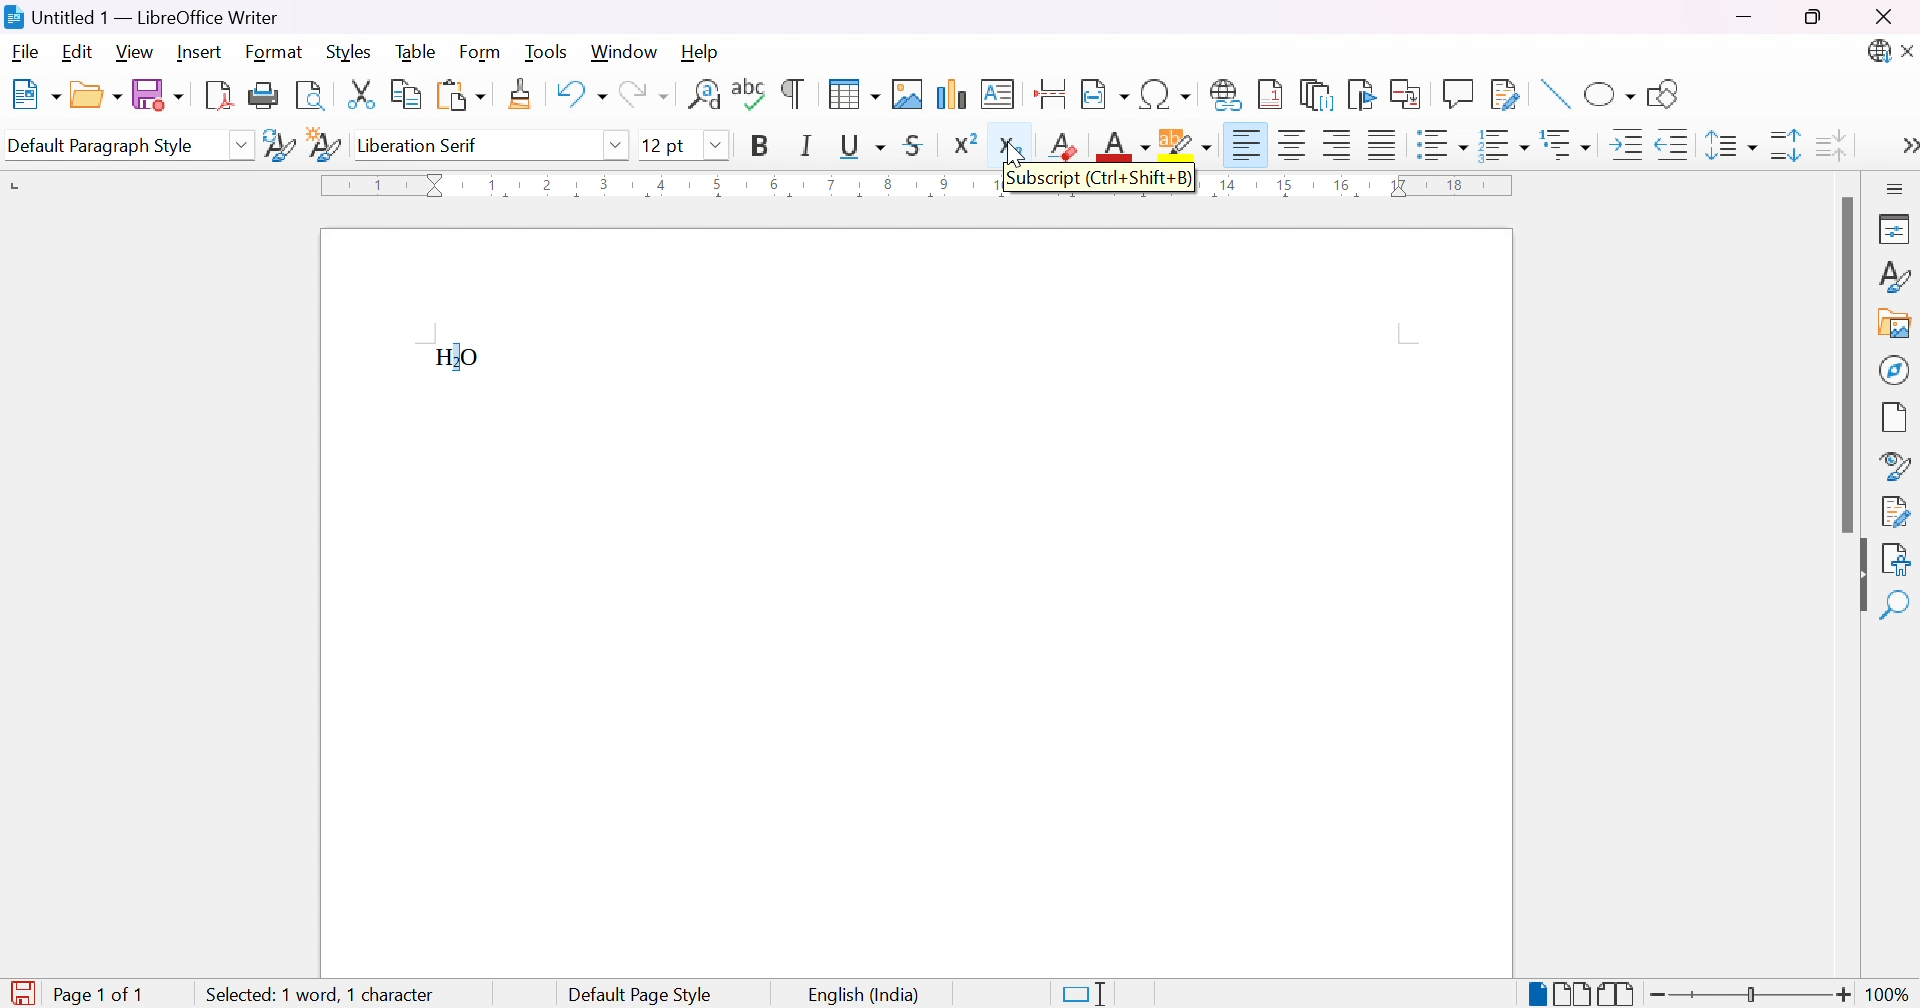  What do you see at coordinates (1630, 148) in the screenshot?
I see `Increase indent ` at bounding box center [1630, 148].